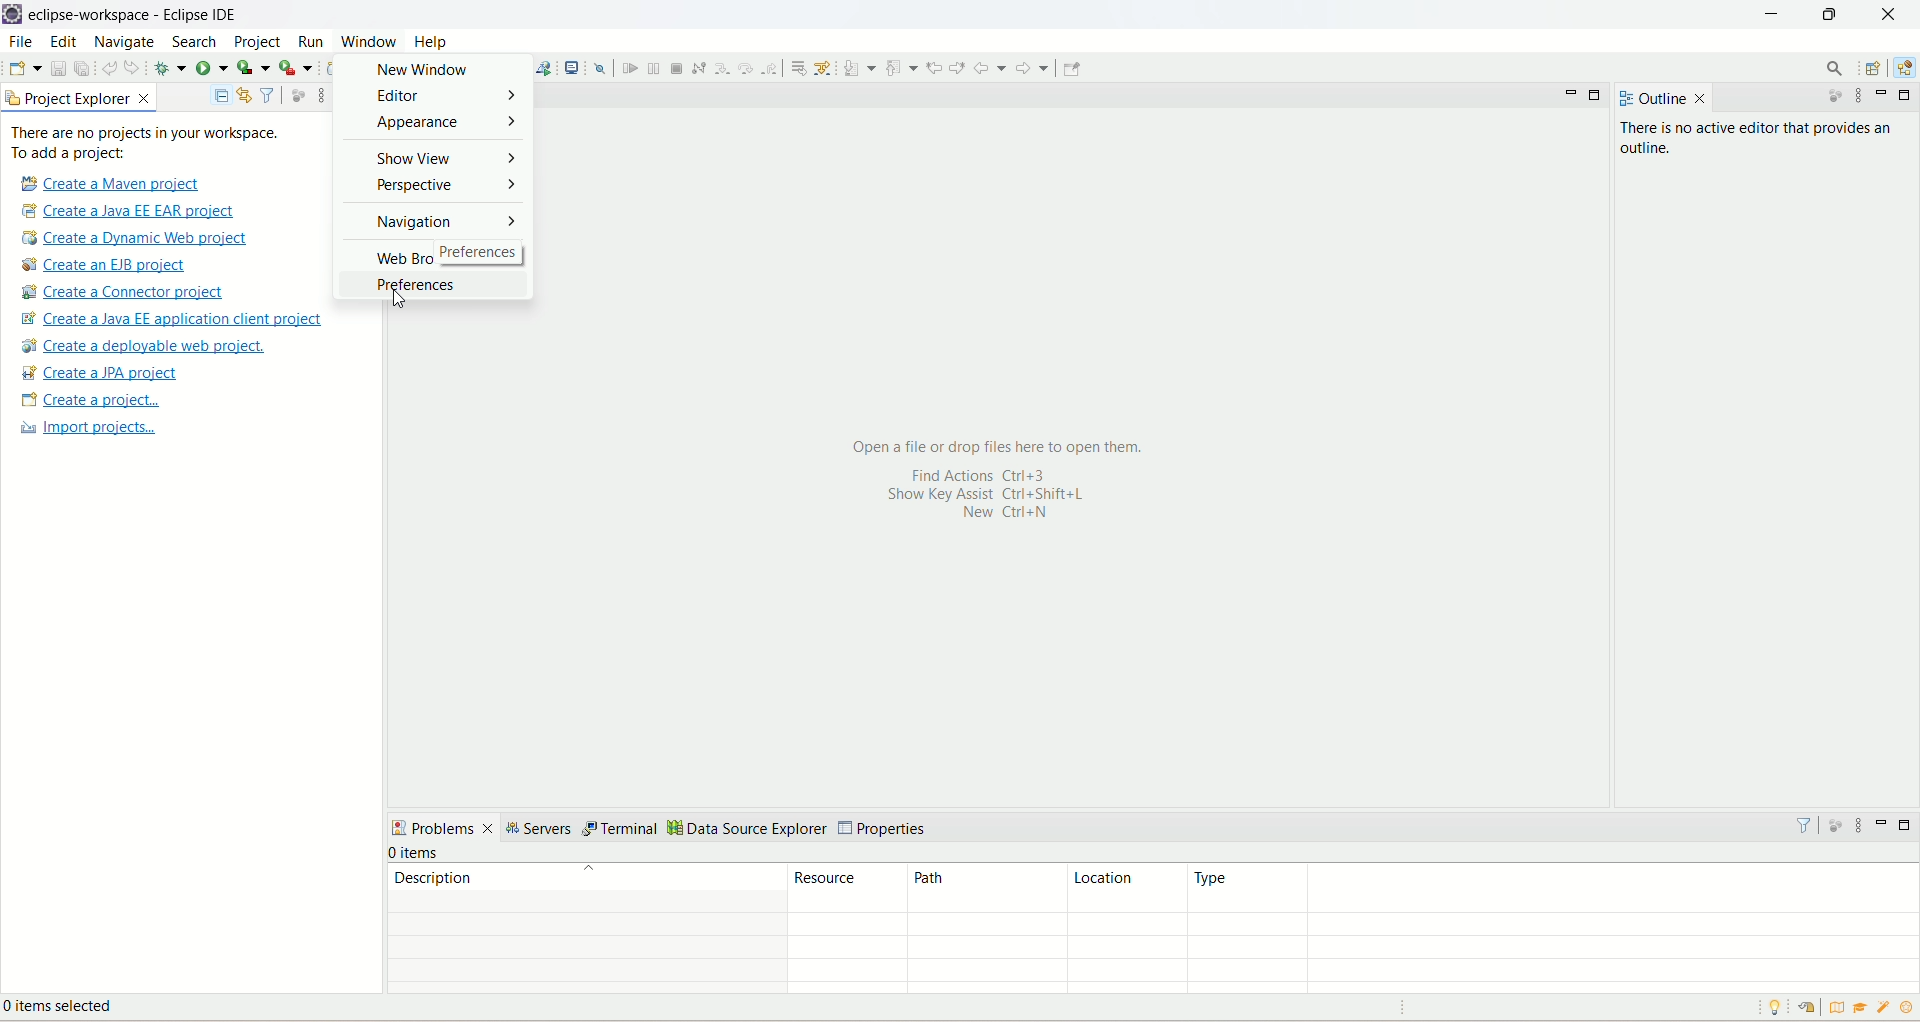 The image size is (1920, 1022). I want to click on create a connector project, so click(126, 293).